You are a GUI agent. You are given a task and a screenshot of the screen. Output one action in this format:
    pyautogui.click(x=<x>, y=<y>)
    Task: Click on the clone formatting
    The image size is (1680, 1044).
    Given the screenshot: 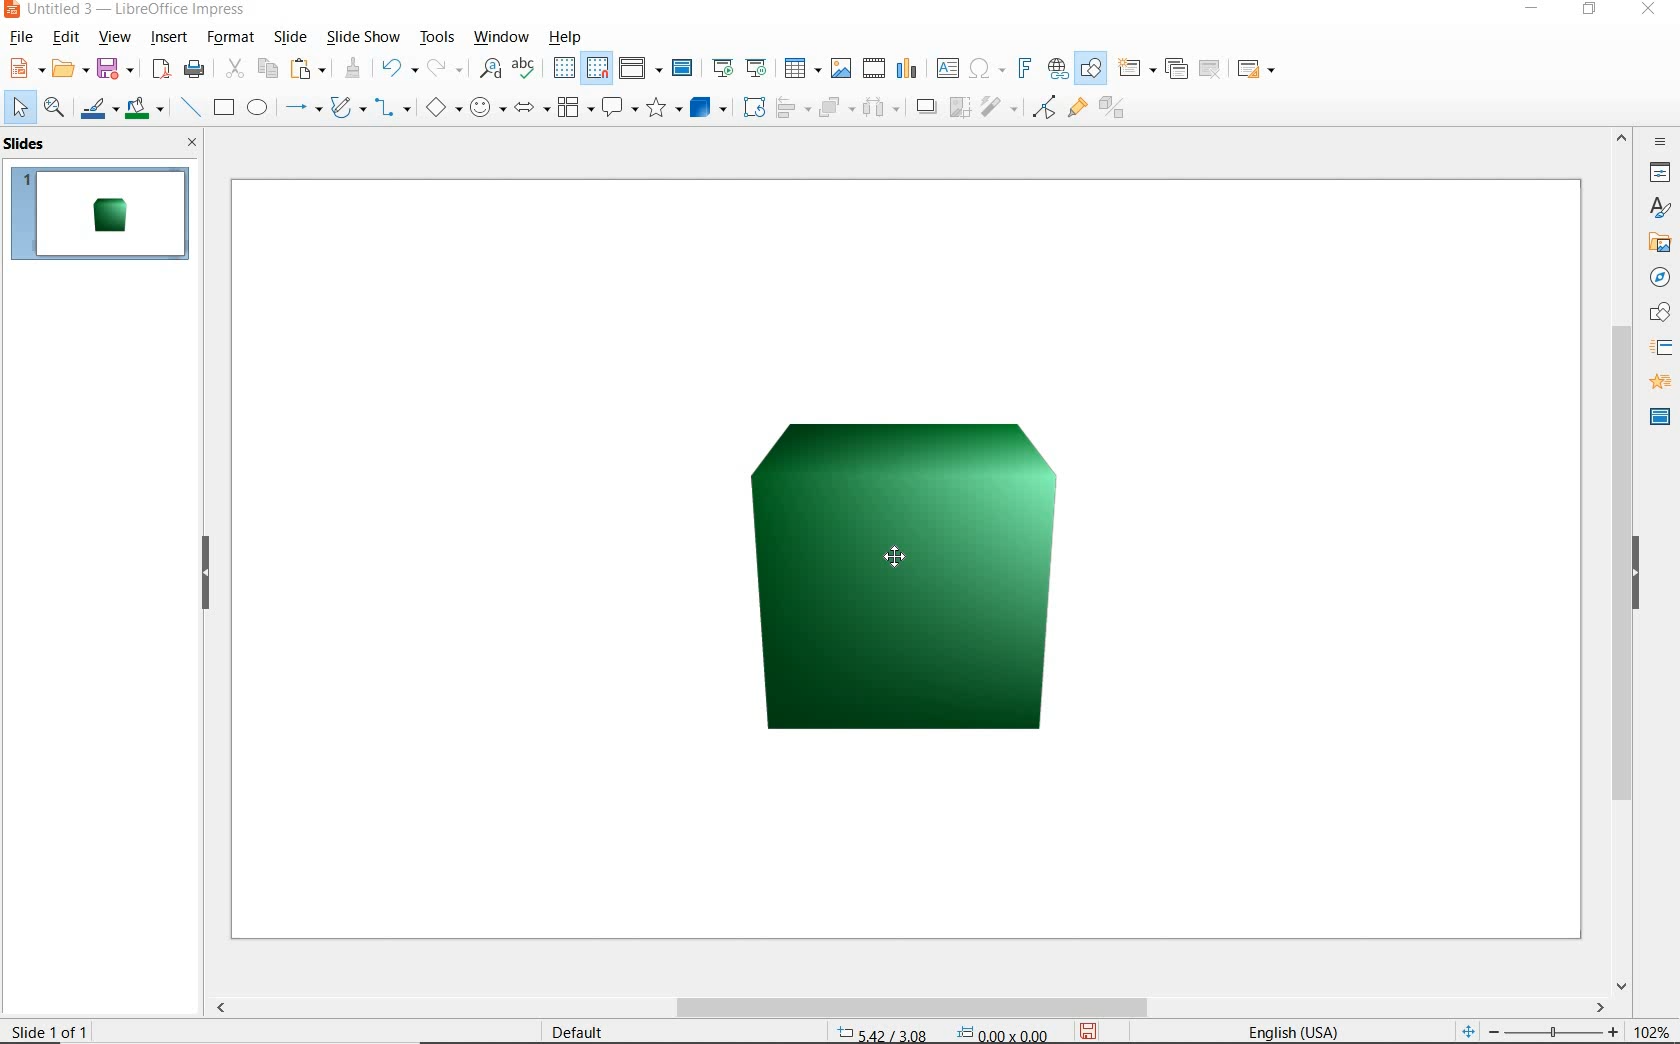 What is the action you would take?
    pyautogui.click(x=353, y=67)
    